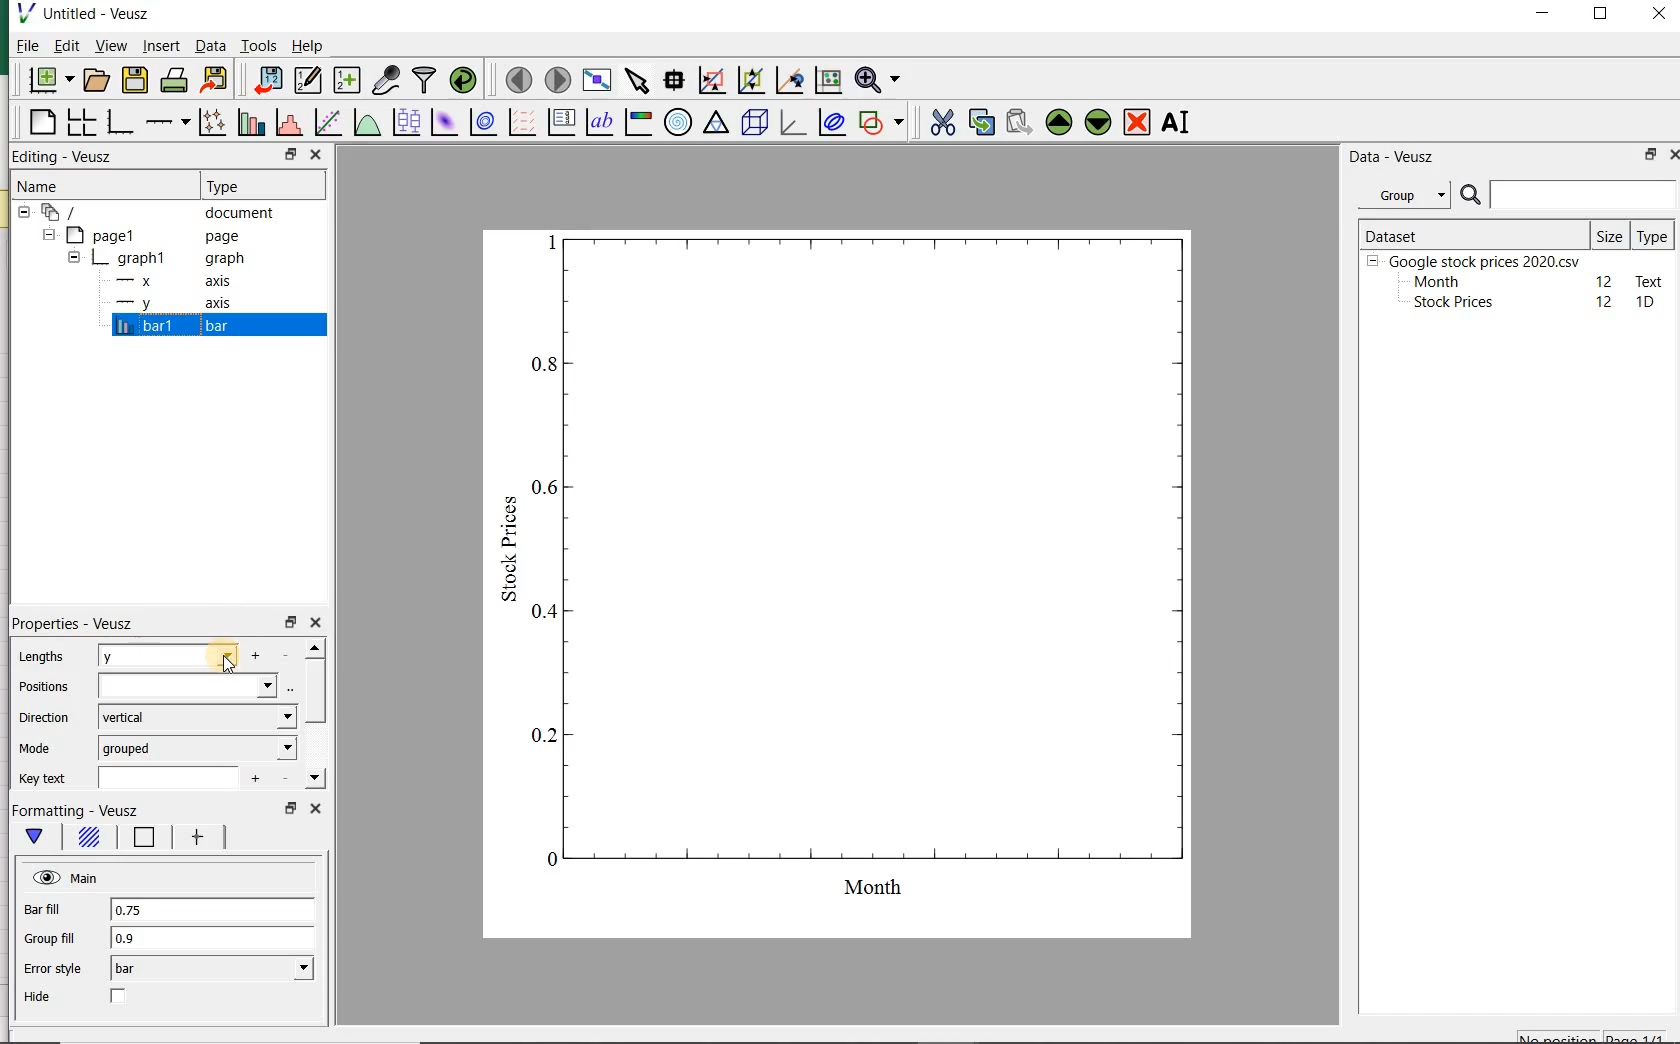  Describe the element at coordinates (1173, 125) in the screenshot. I see `renames the selected widget` at that location.